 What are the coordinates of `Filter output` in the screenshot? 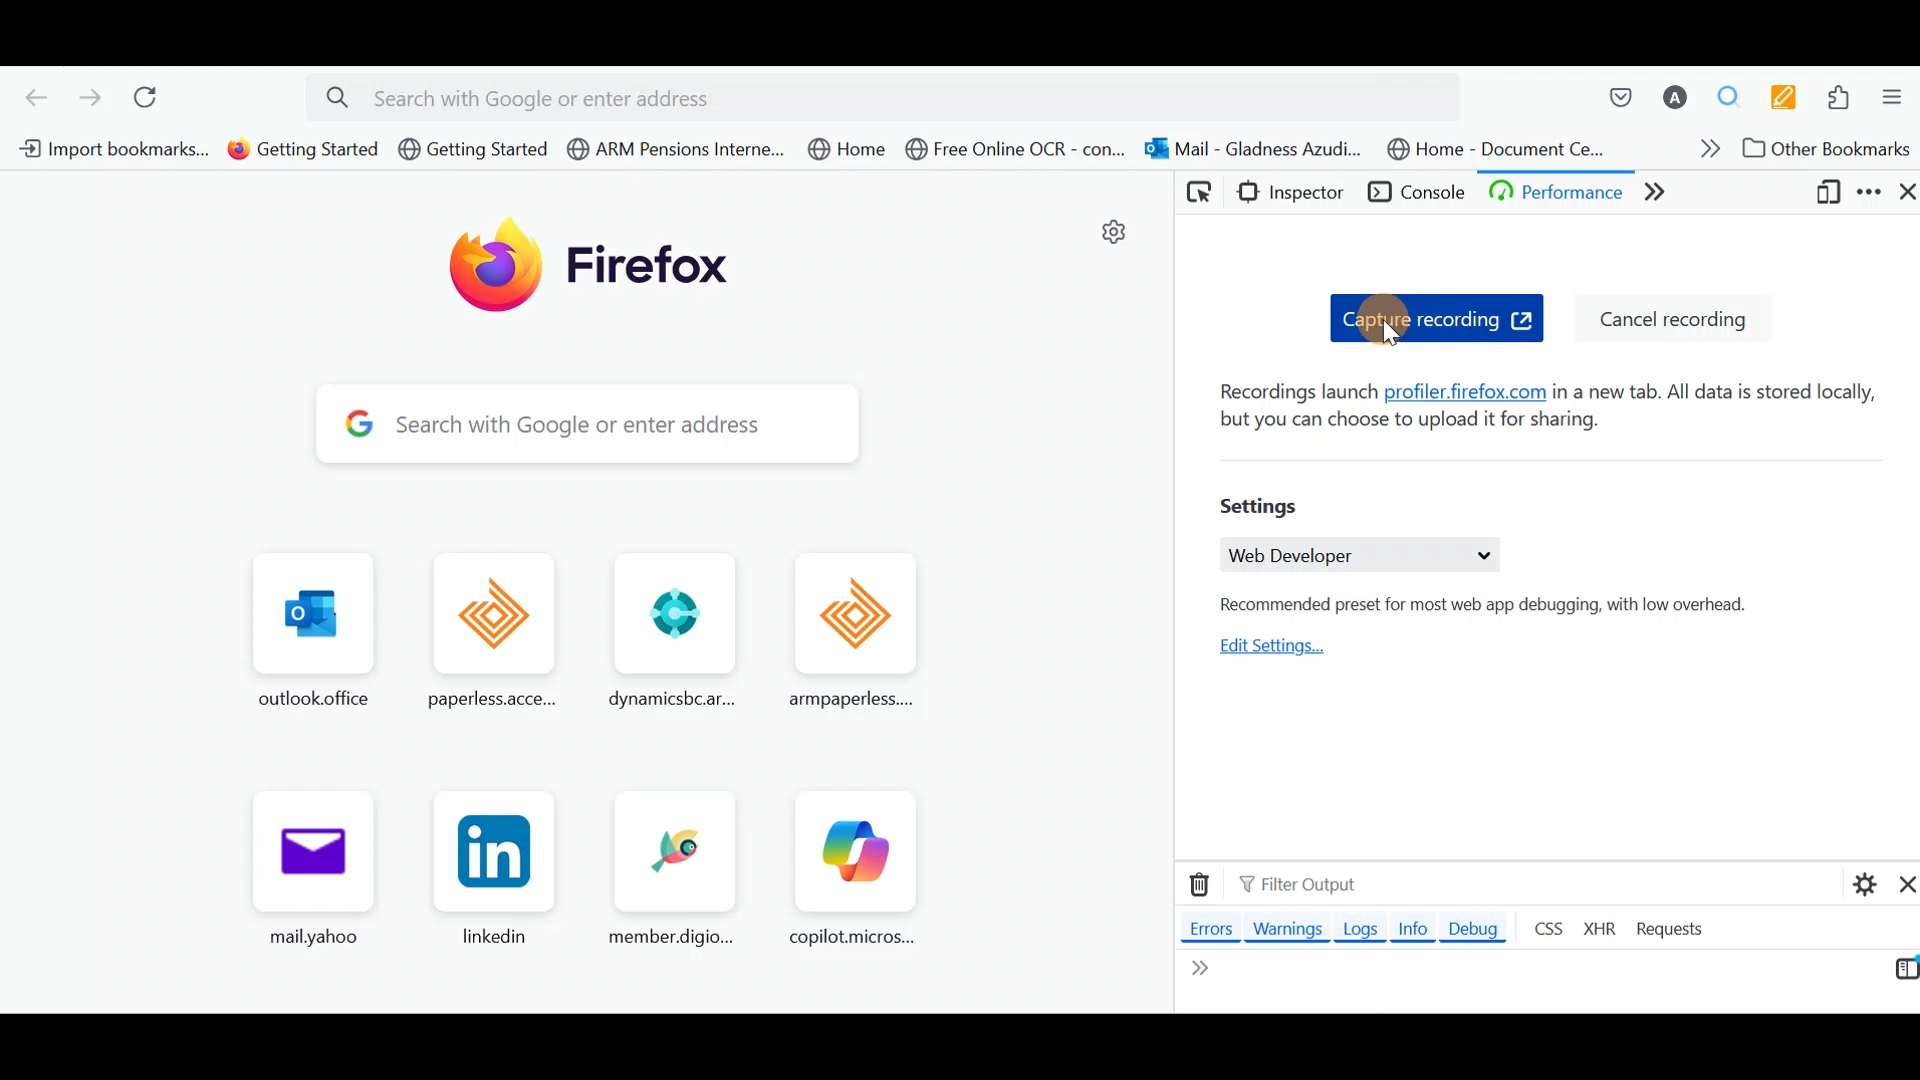 It's located at (1294, 887).